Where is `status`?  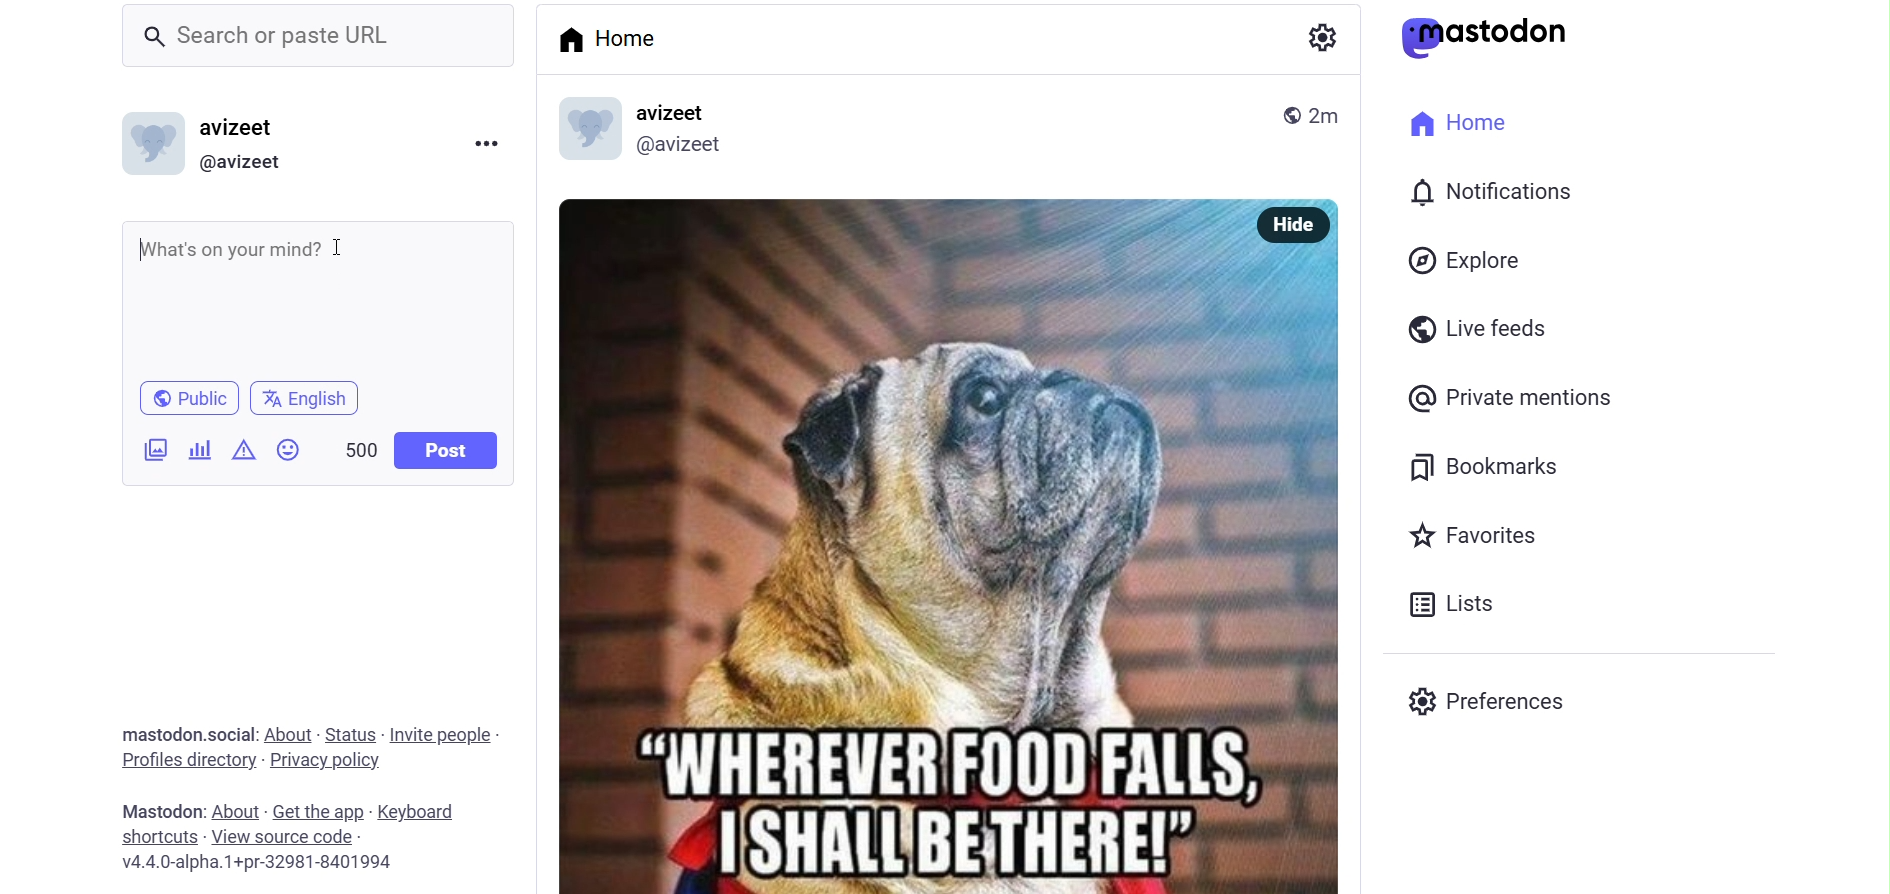
status is located at coordinates (348, 732).